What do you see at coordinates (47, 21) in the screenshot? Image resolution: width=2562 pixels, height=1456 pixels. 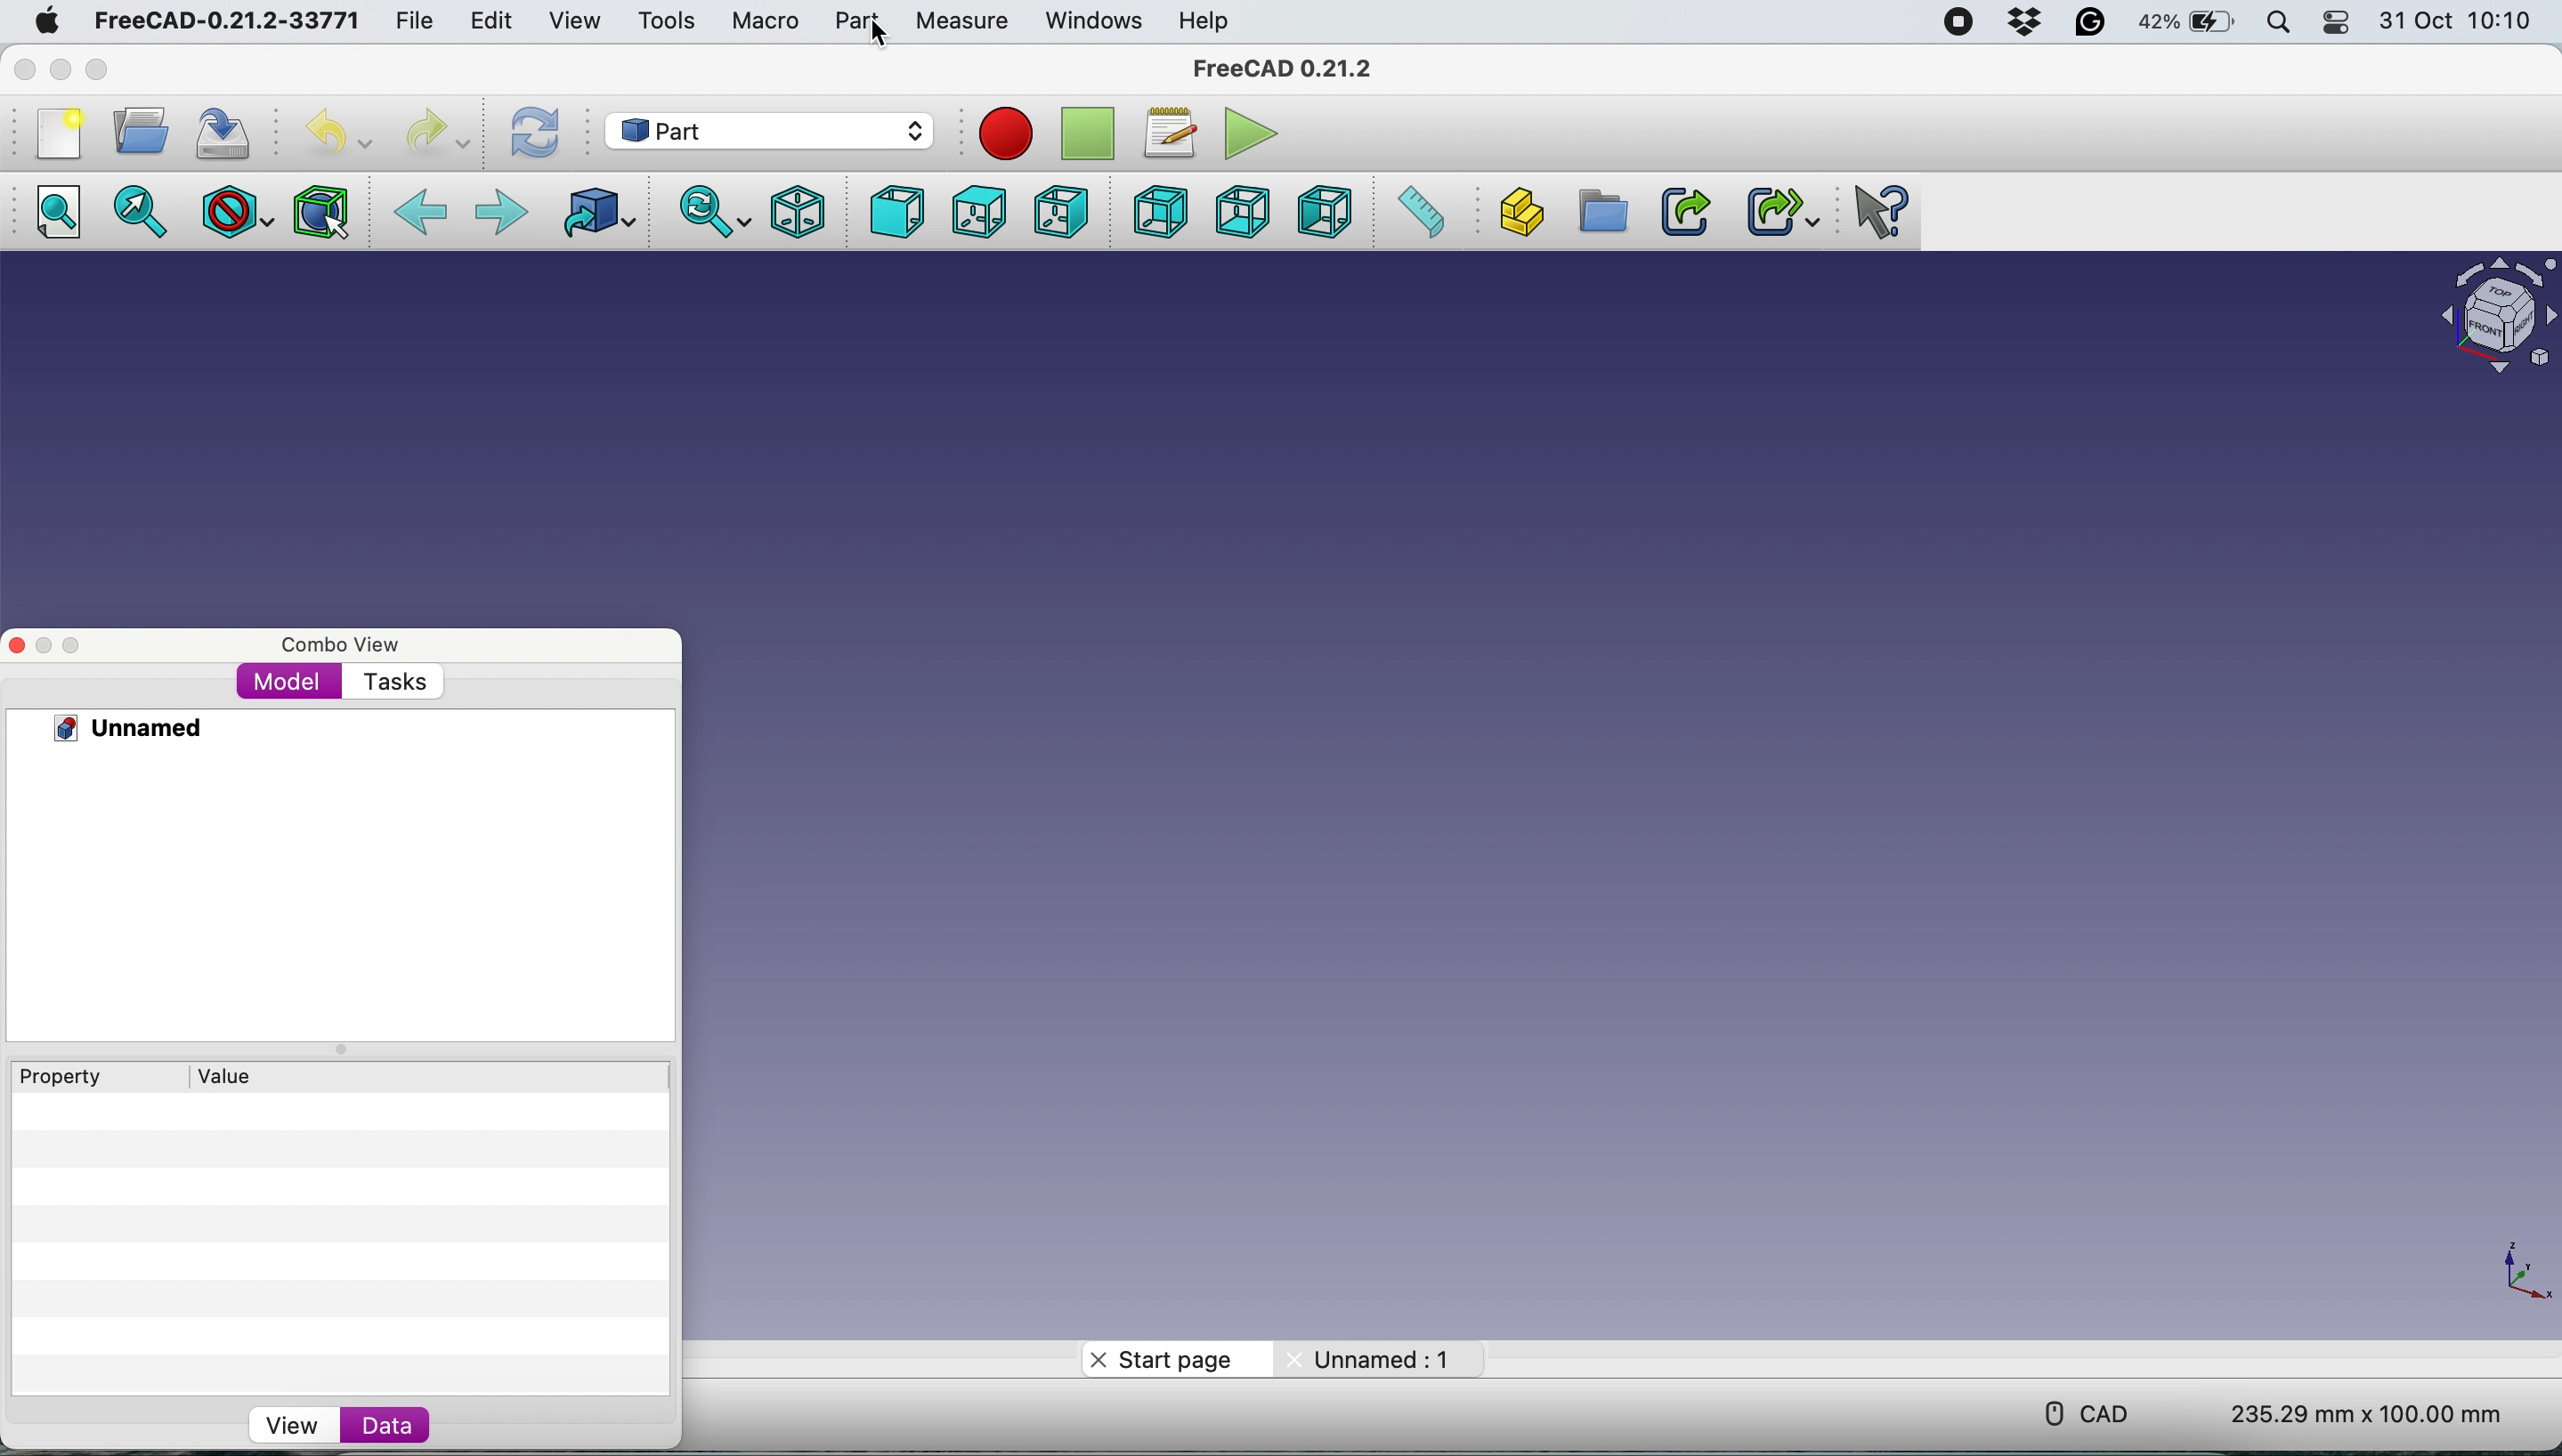 I see `Apple logo` at bounding box center [47, 21].